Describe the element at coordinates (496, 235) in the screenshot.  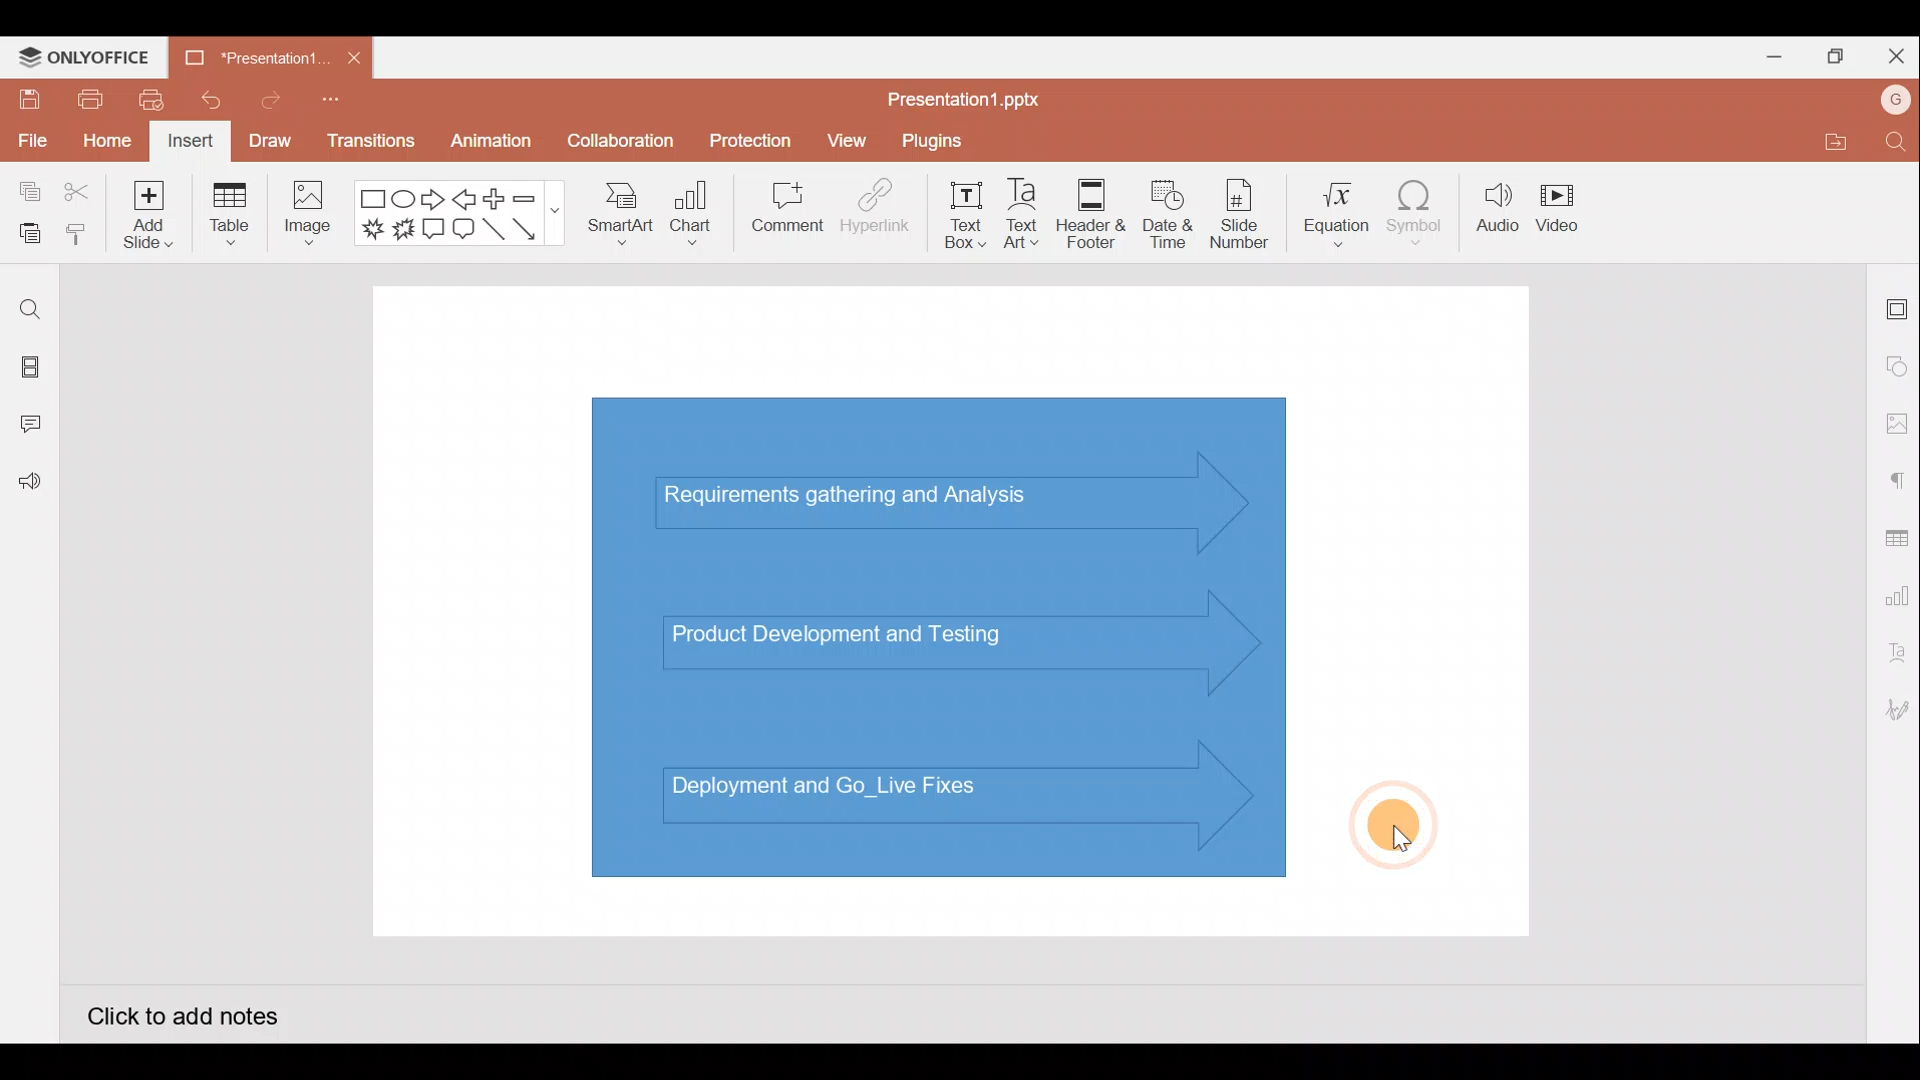
I see `Line` at that location.